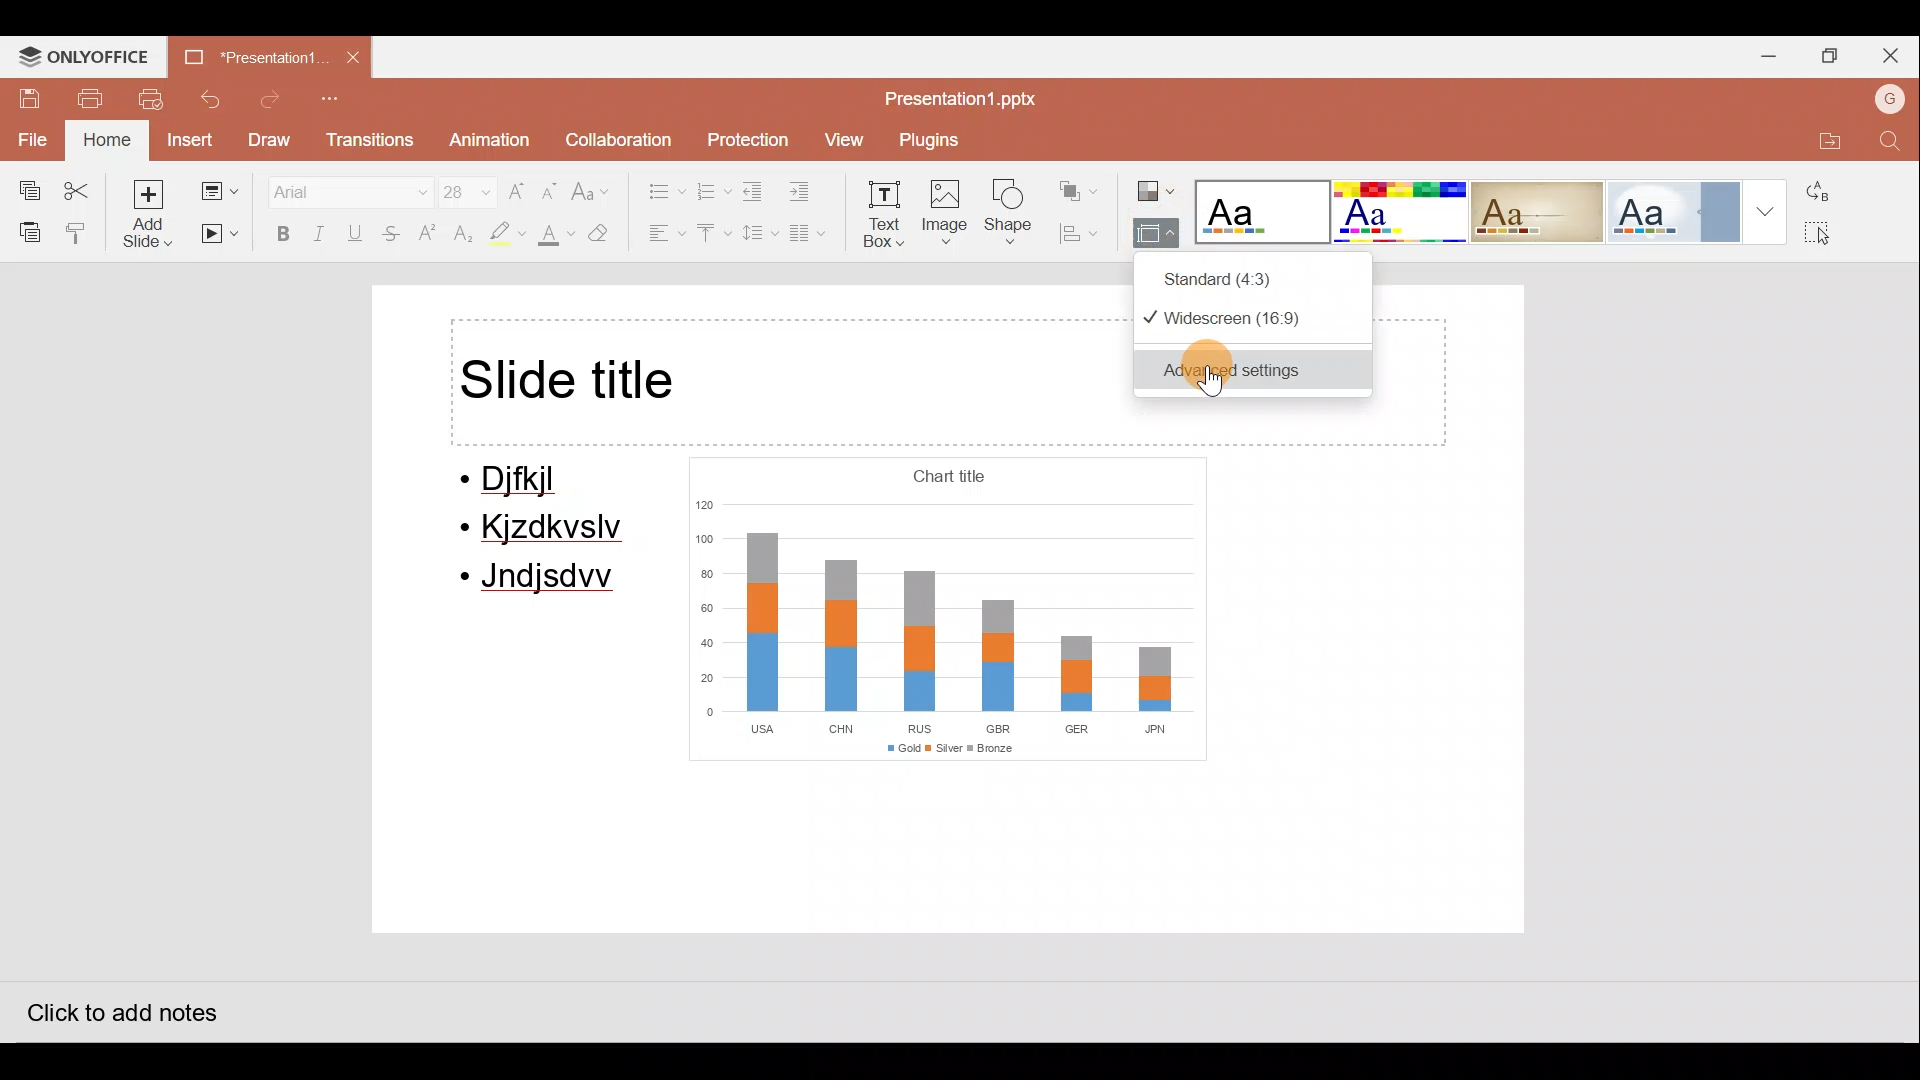  Describe the element at coordinates (460, 236) in the screenshot. I see `Subscript` at that location.